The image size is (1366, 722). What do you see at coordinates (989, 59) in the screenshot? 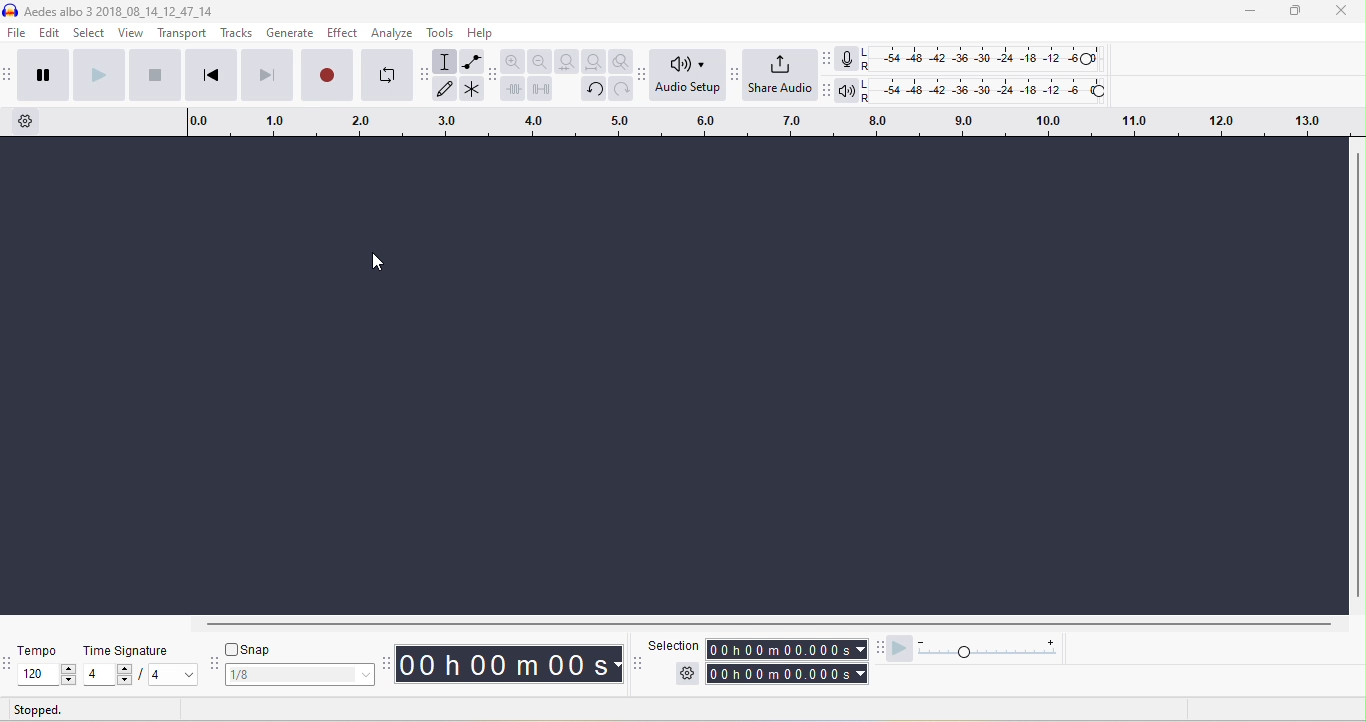
I see `recording level` at bounding box center [989, 59].